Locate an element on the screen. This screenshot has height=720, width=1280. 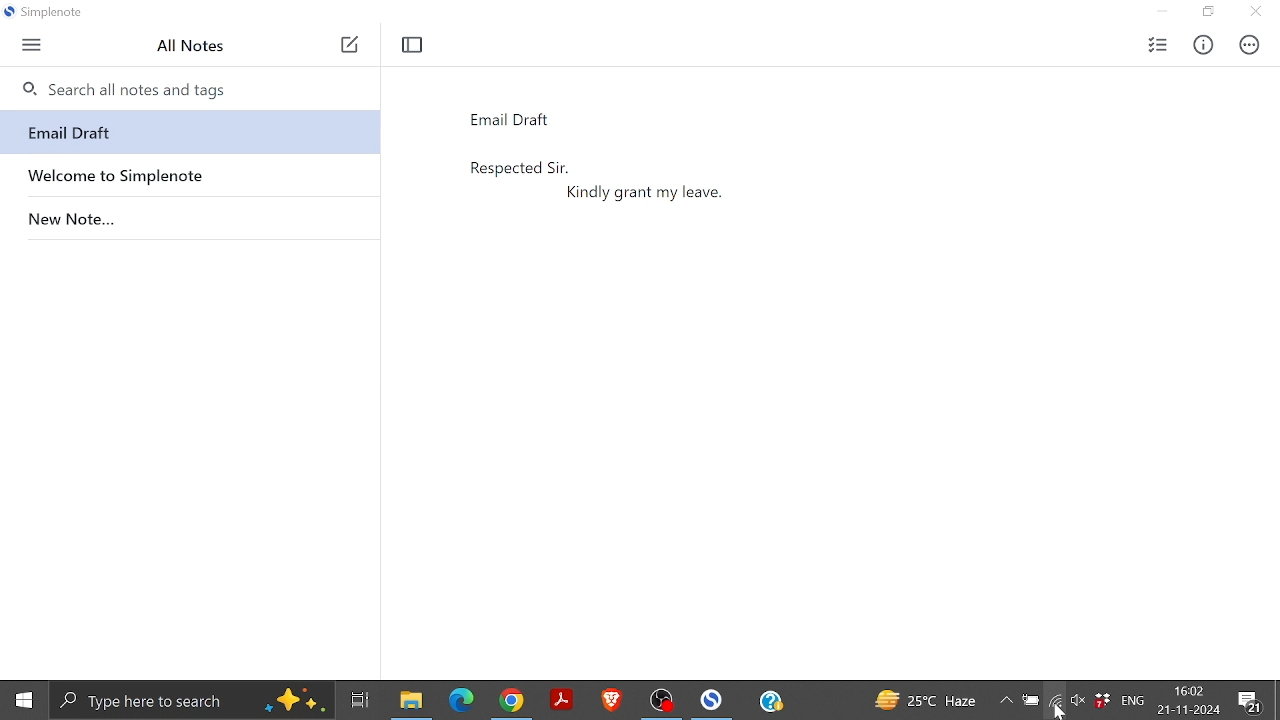
Minimize is located at coordinates (1168, 12).